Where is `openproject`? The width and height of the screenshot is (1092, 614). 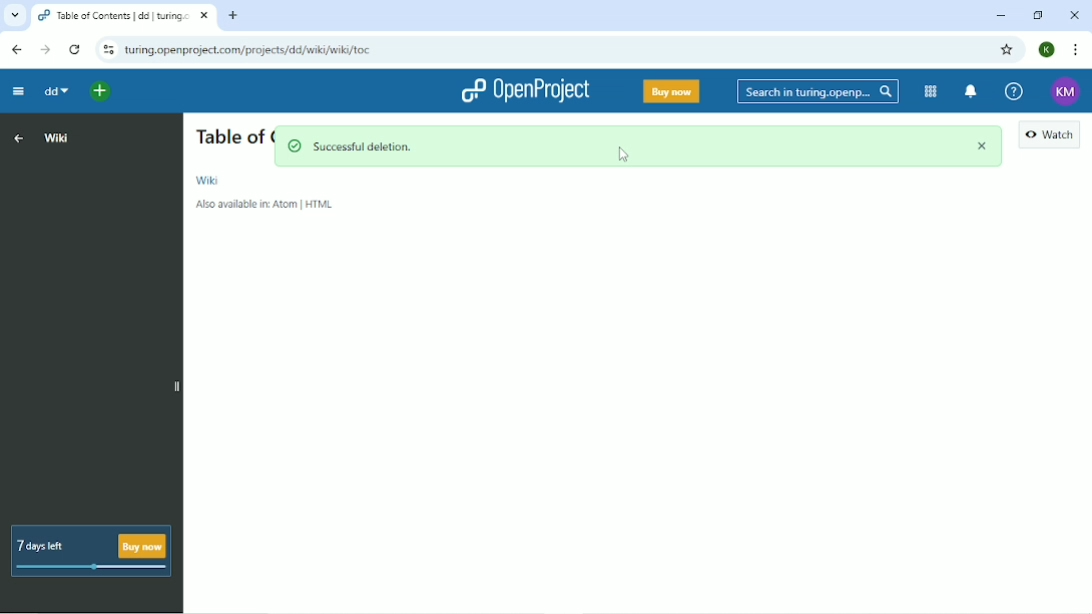
openproject is located at coordinates (524, 89).